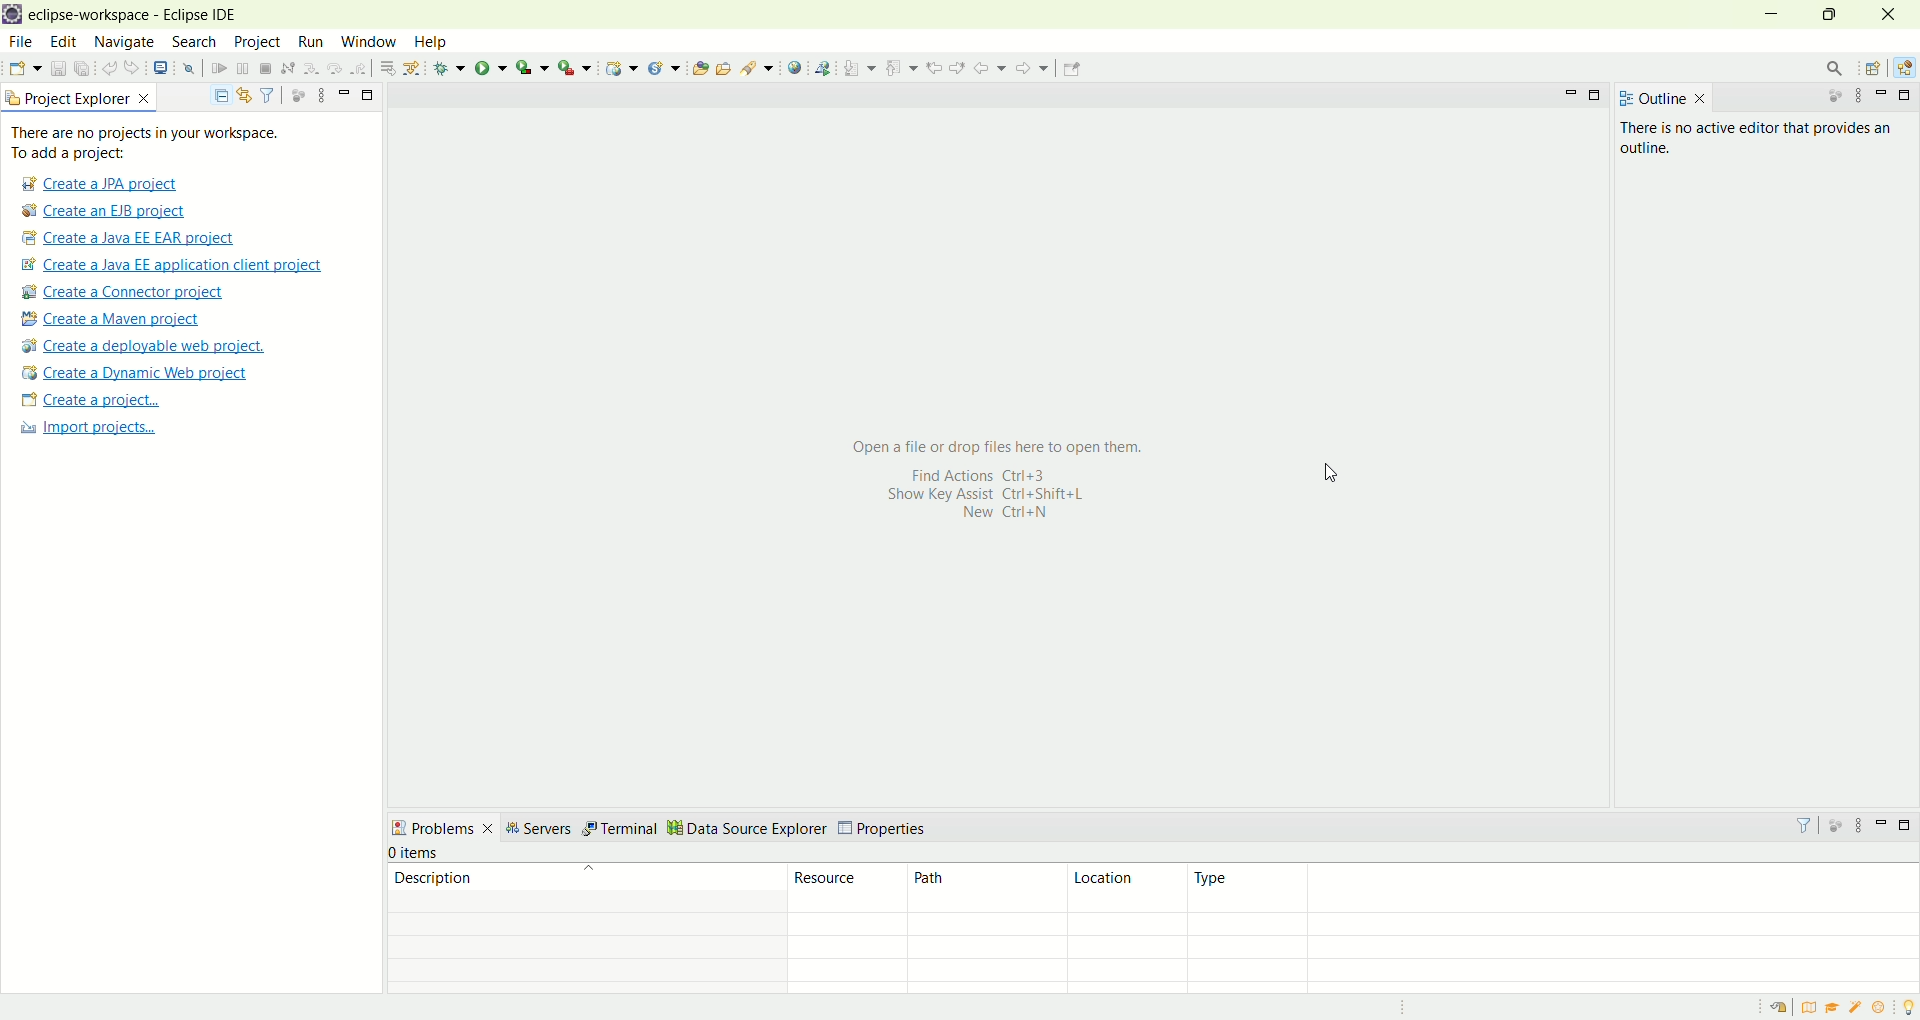 This screenshot has height=1020, width=1920. I want to click on next annotation, so click(860, 69).